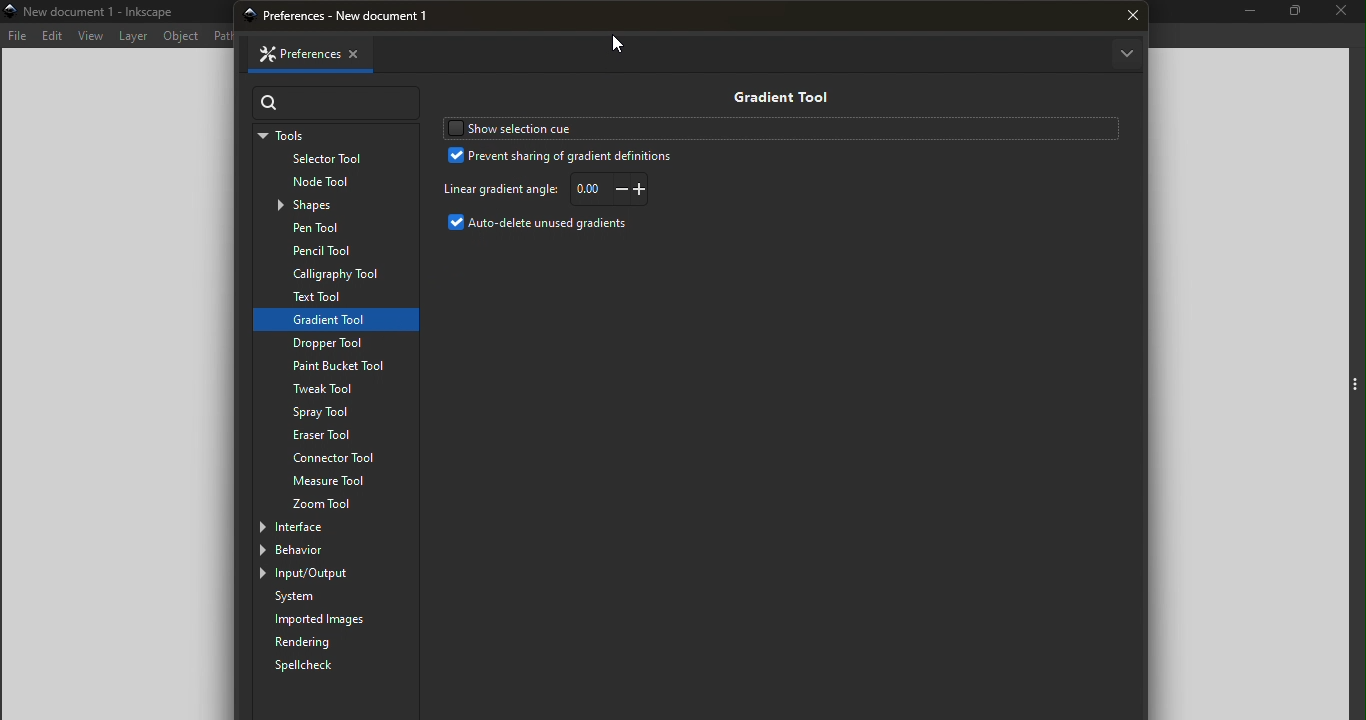  Describe the element at coordinates (135, 36) in the screenshot. I see `Layer` at that location.